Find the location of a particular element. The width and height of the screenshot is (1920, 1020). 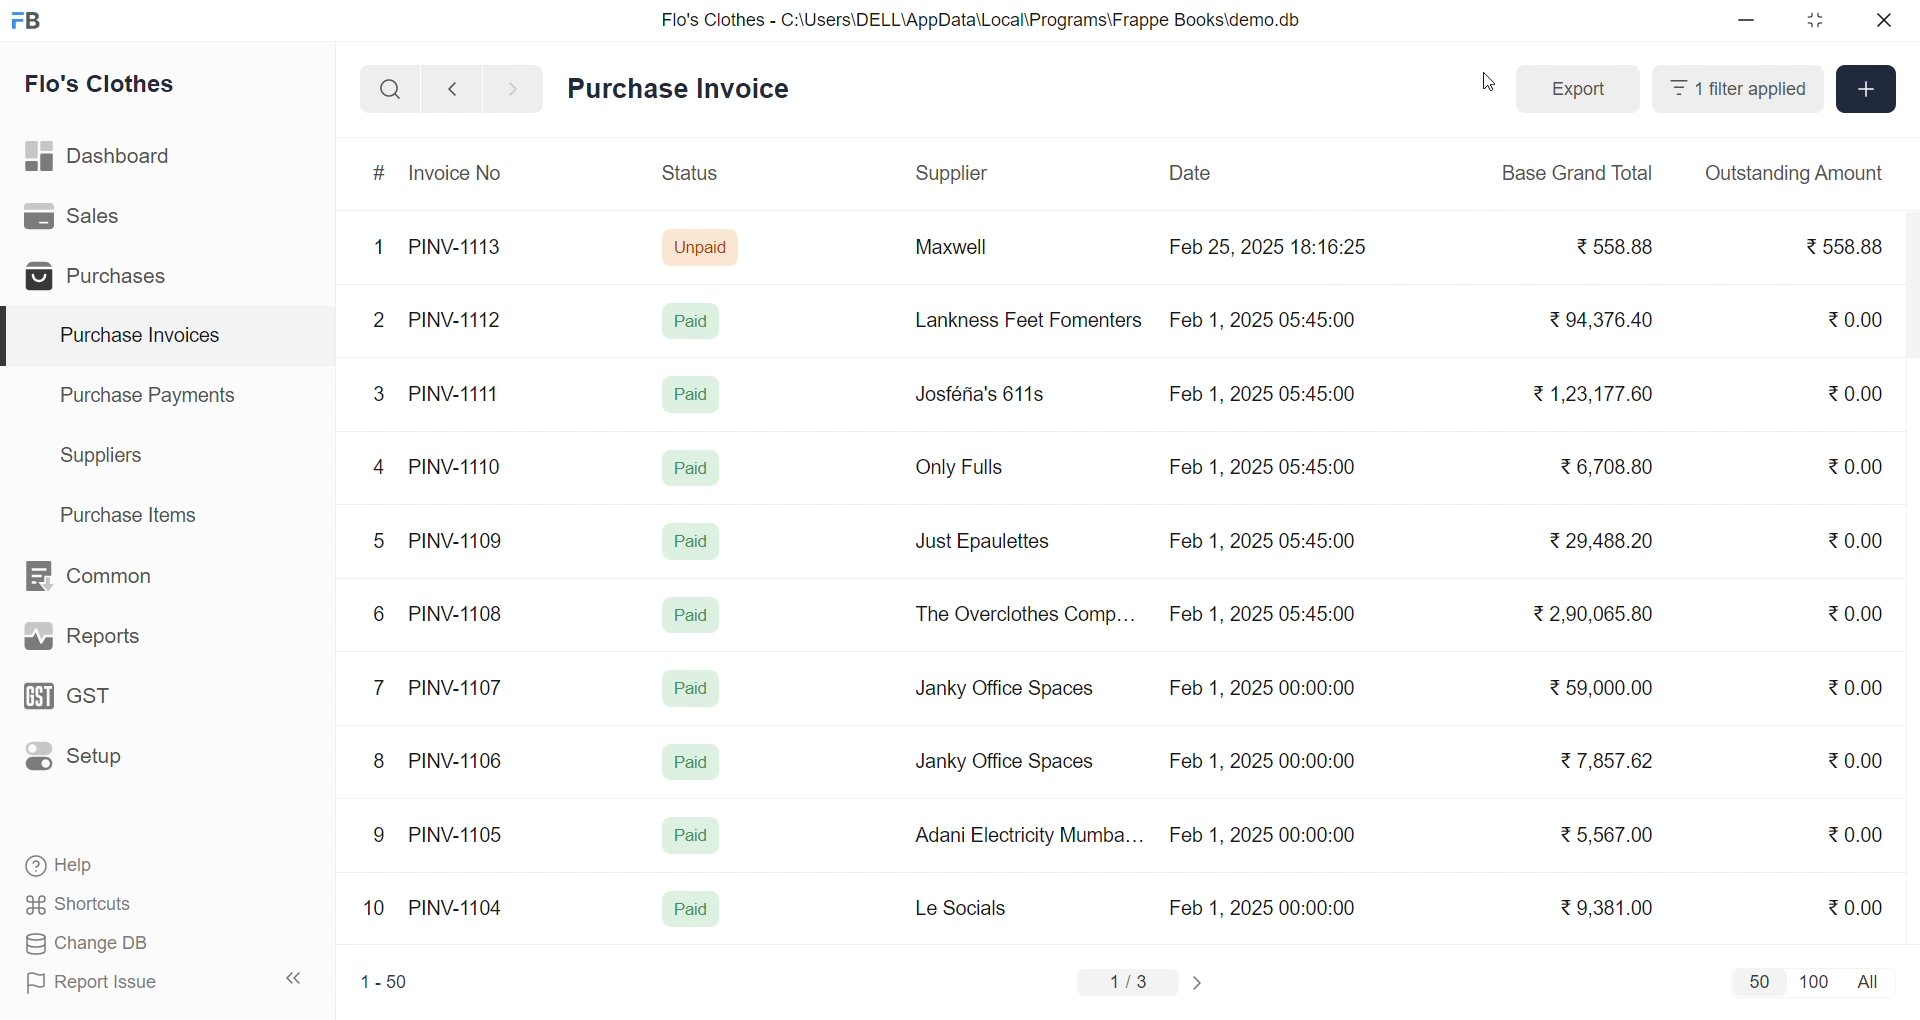

₹29,488.20 is located at coordinates (1595, 541).